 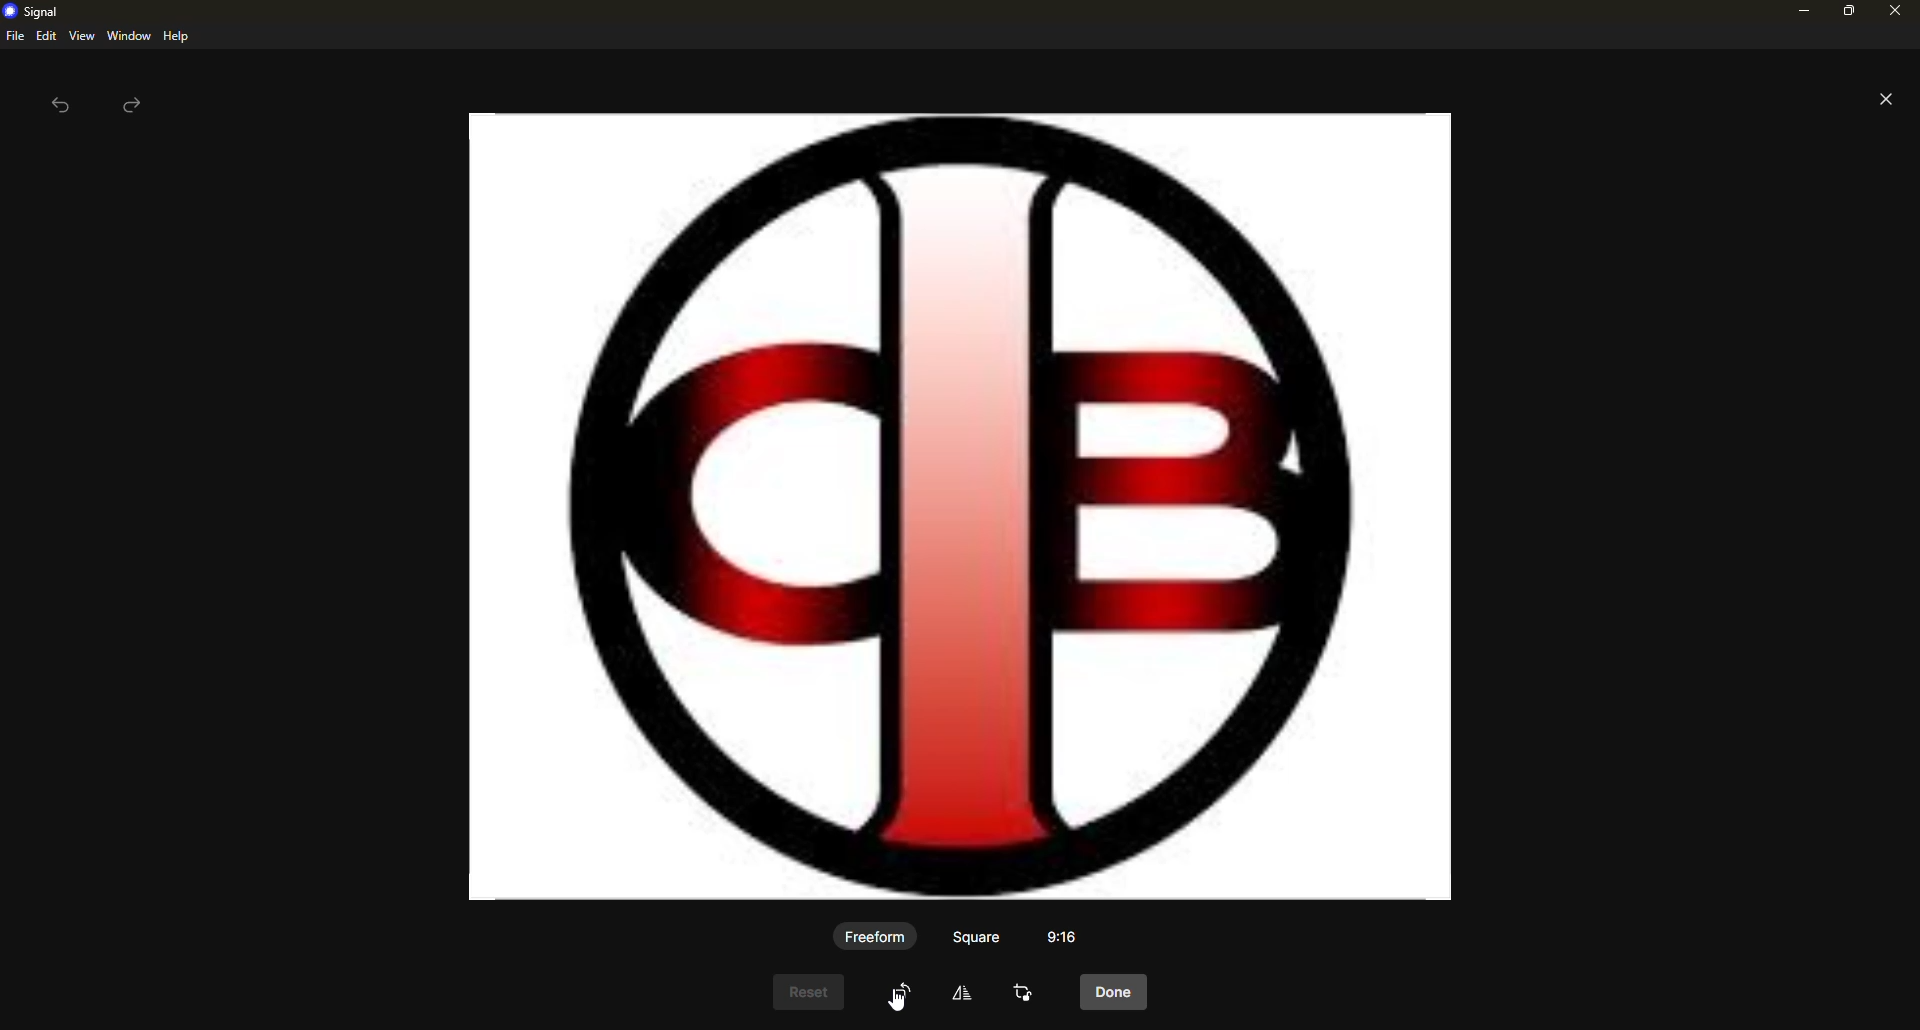 What do you see at coordinates (1116, 994) in the screenshot?
I see `done` at bounding box center [1116, 994].